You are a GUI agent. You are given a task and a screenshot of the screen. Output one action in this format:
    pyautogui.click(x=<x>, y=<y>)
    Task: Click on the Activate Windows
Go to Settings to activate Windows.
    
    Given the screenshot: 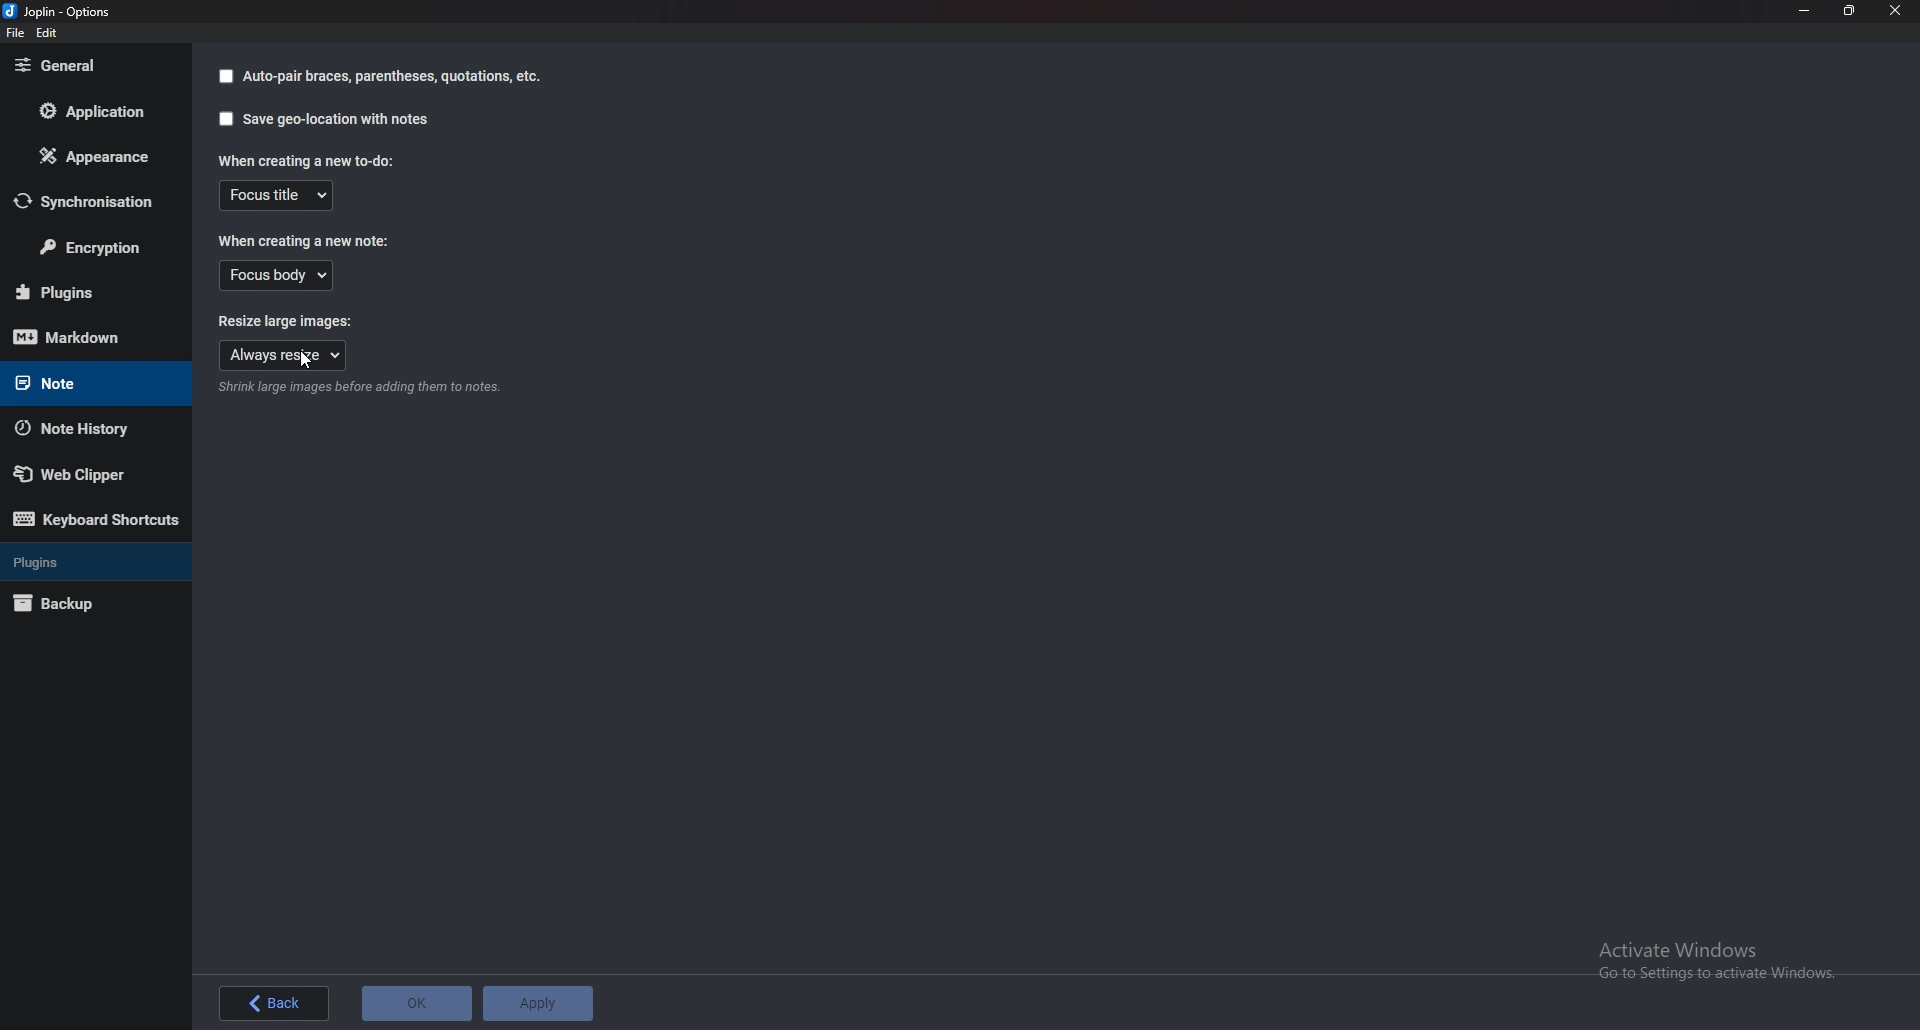 What is the action you would take?
    pyautogui.click(x=1725, y=964)
    